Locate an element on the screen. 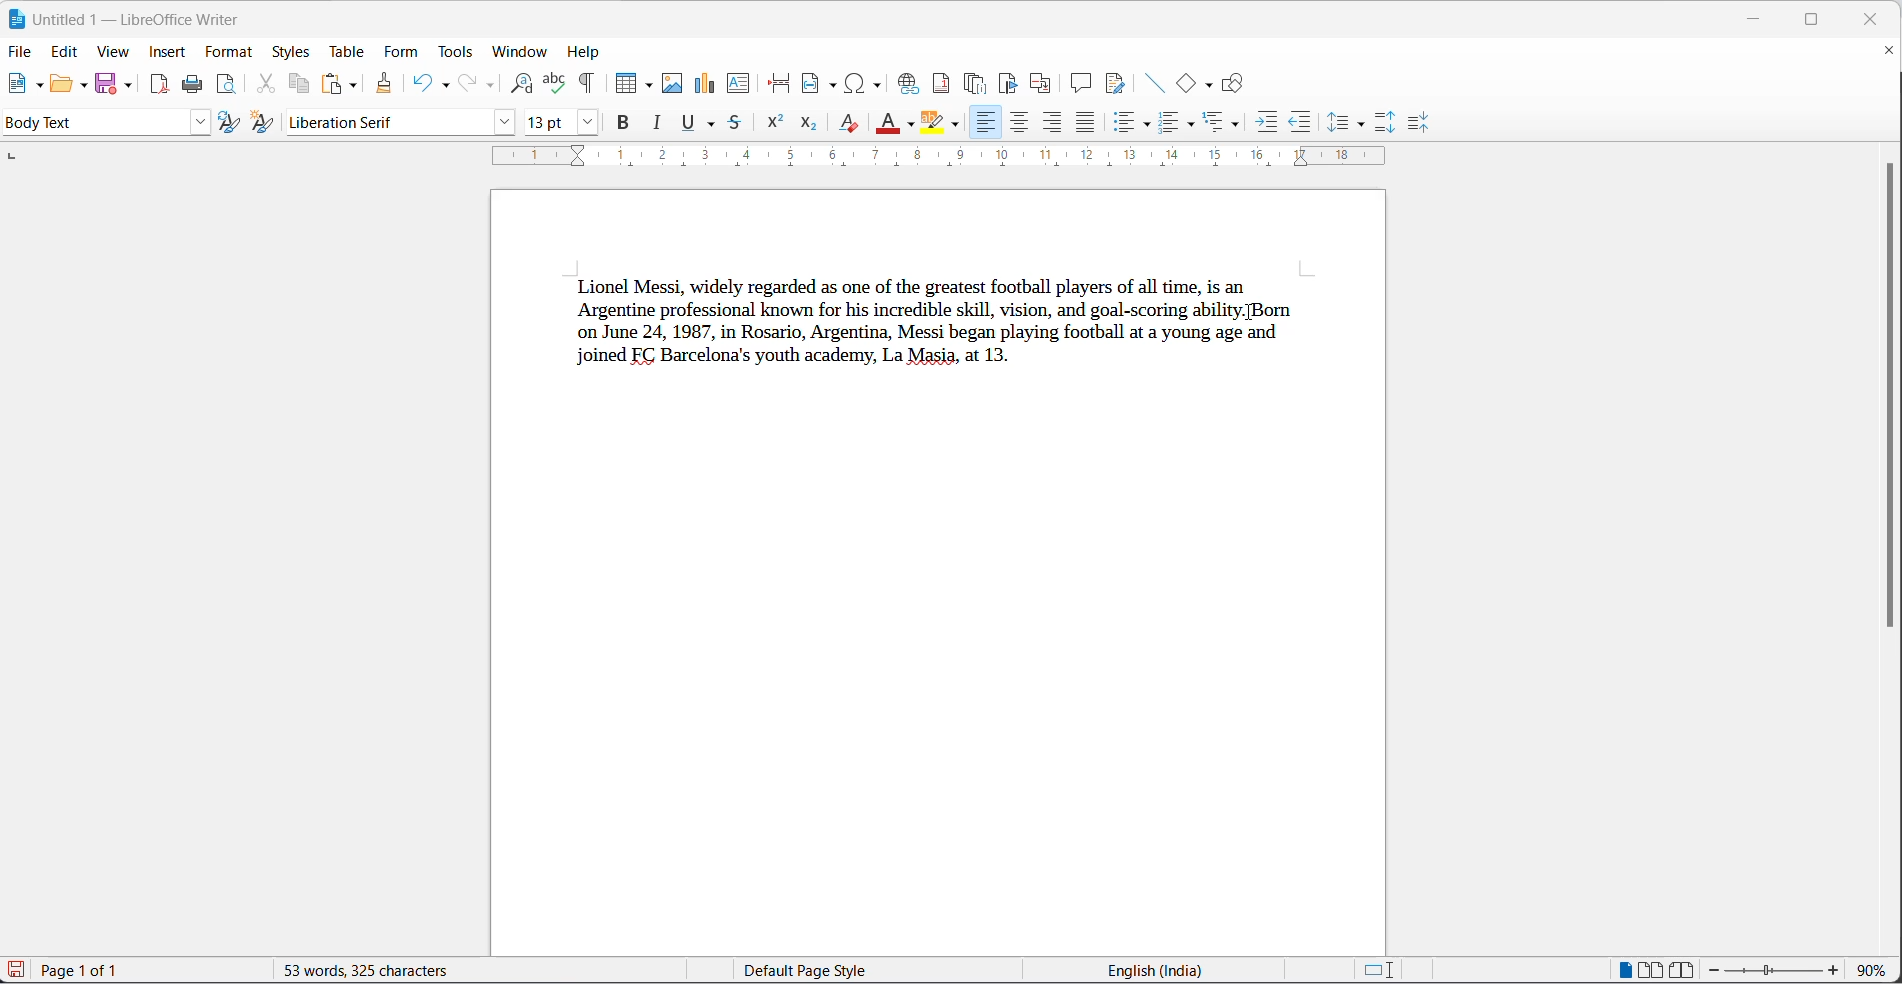 Image resolution: width=1902 pixels, height=984 pixels. font name is located at coordinates (382, 122).